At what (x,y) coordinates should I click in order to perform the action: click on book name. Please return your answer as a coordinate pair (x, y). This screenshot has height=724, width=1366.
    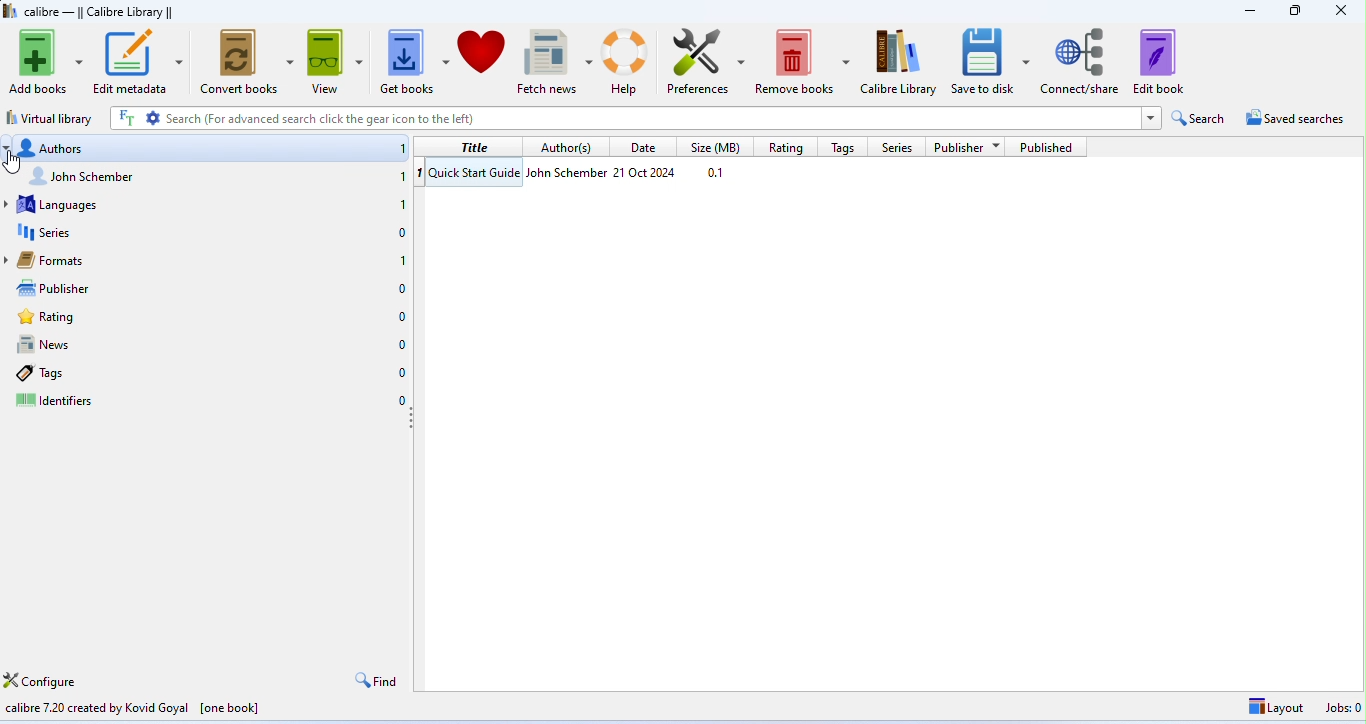
    Looking at the image, I should click on (476, 174).